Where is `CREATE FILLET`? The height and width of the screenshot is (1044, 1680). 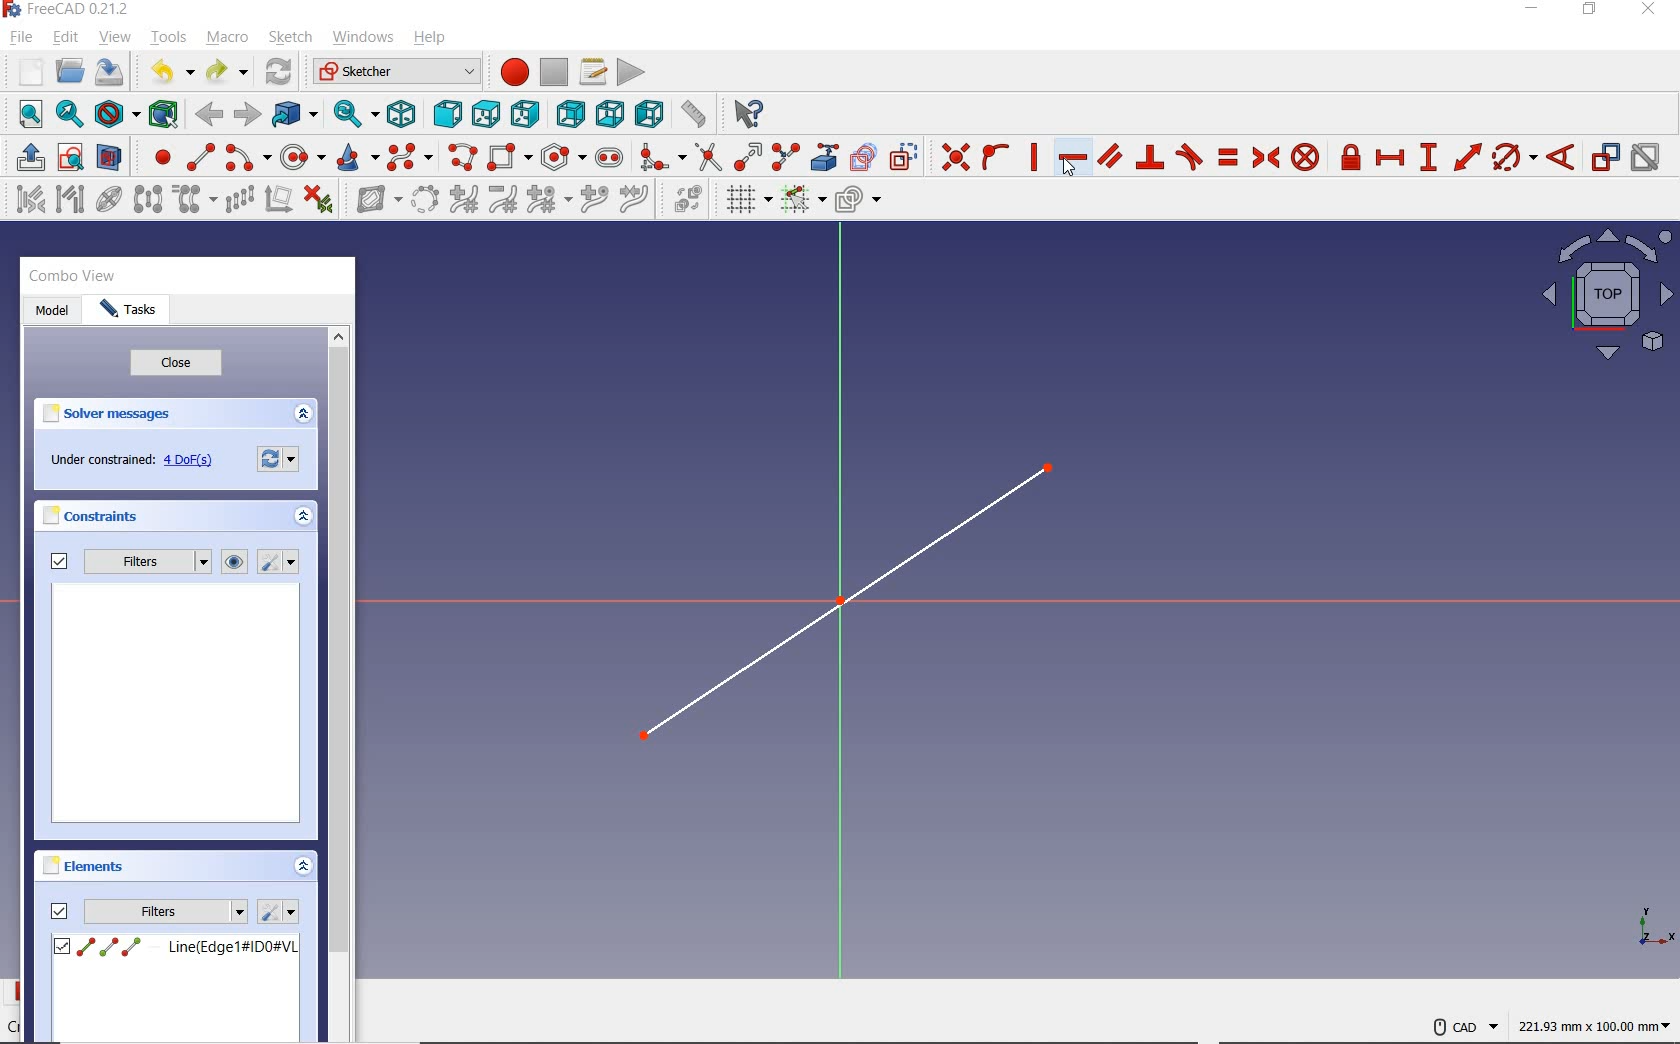 CREATE FILLET is located at coordinates (661, 155).